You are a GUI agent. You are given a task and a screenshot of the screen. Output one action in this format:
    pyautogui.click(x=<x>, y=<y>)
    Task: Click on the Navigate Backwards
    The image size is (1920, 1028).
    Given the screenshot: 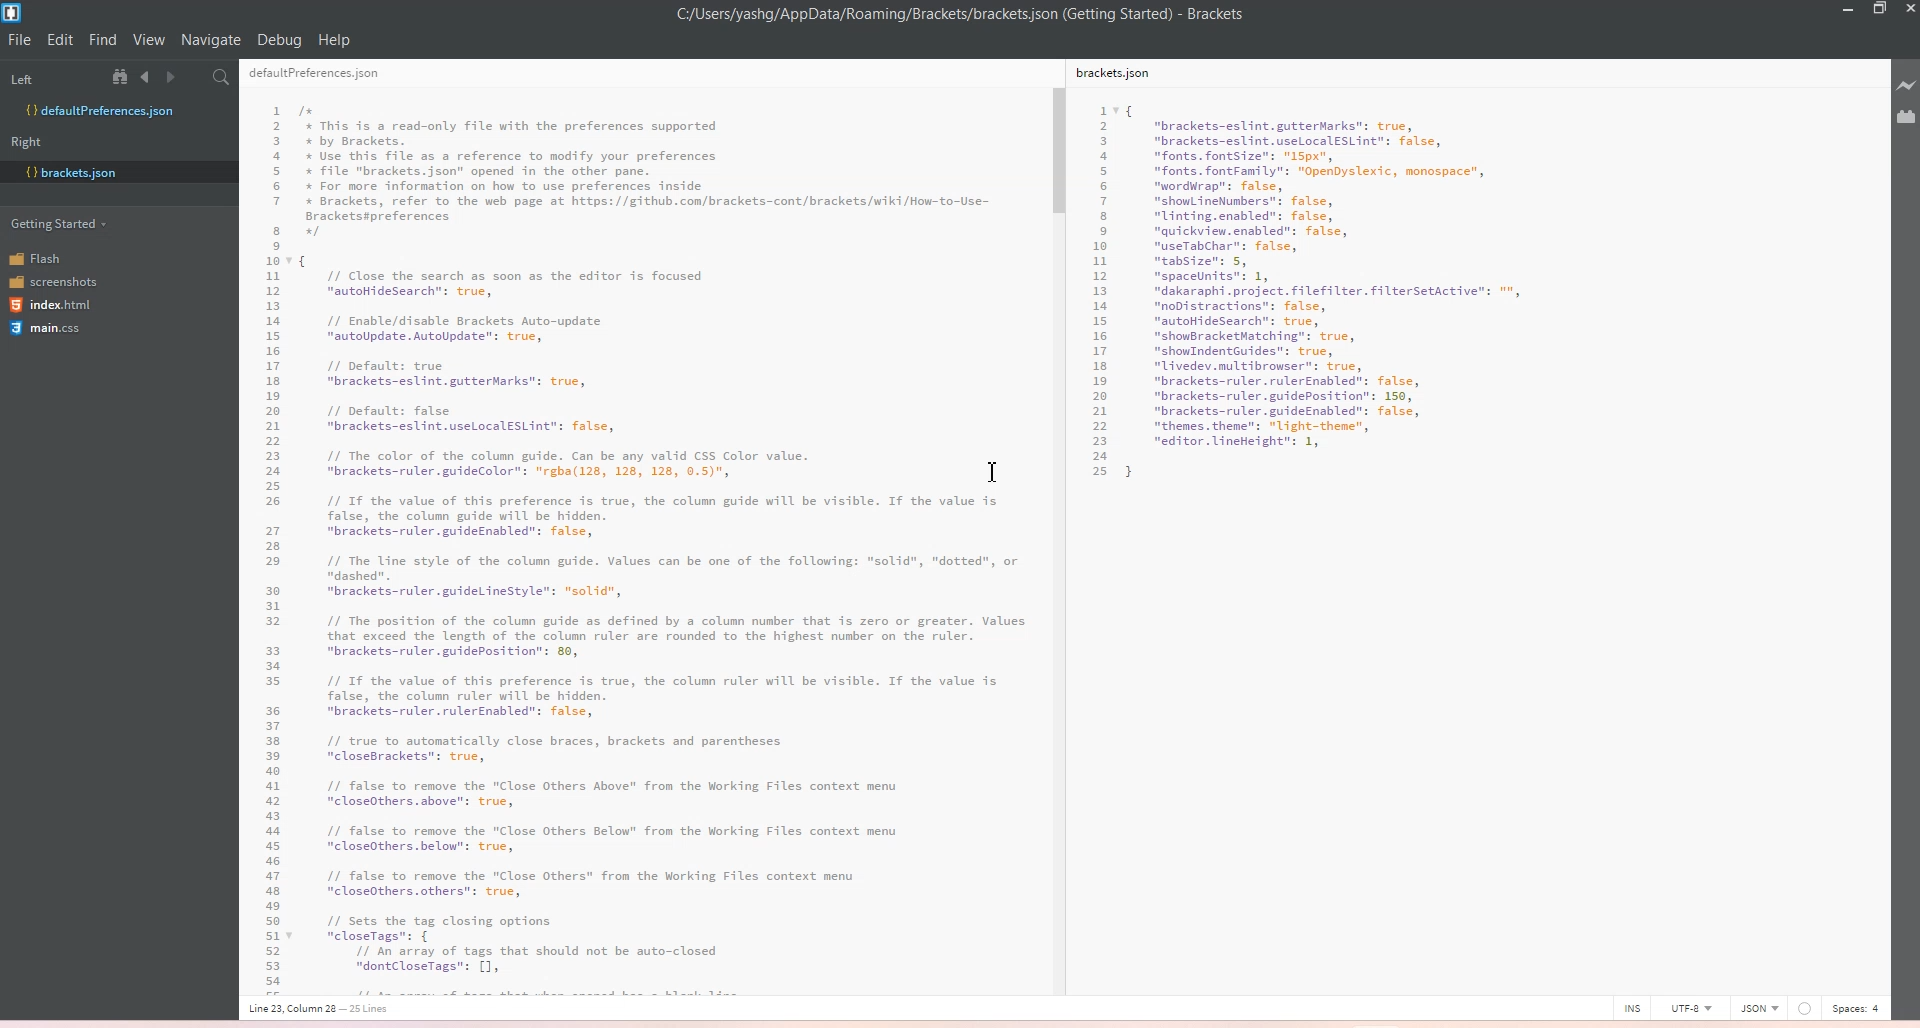 What is the action you would take?
    pyautogui.click(x=149, y=77)
    